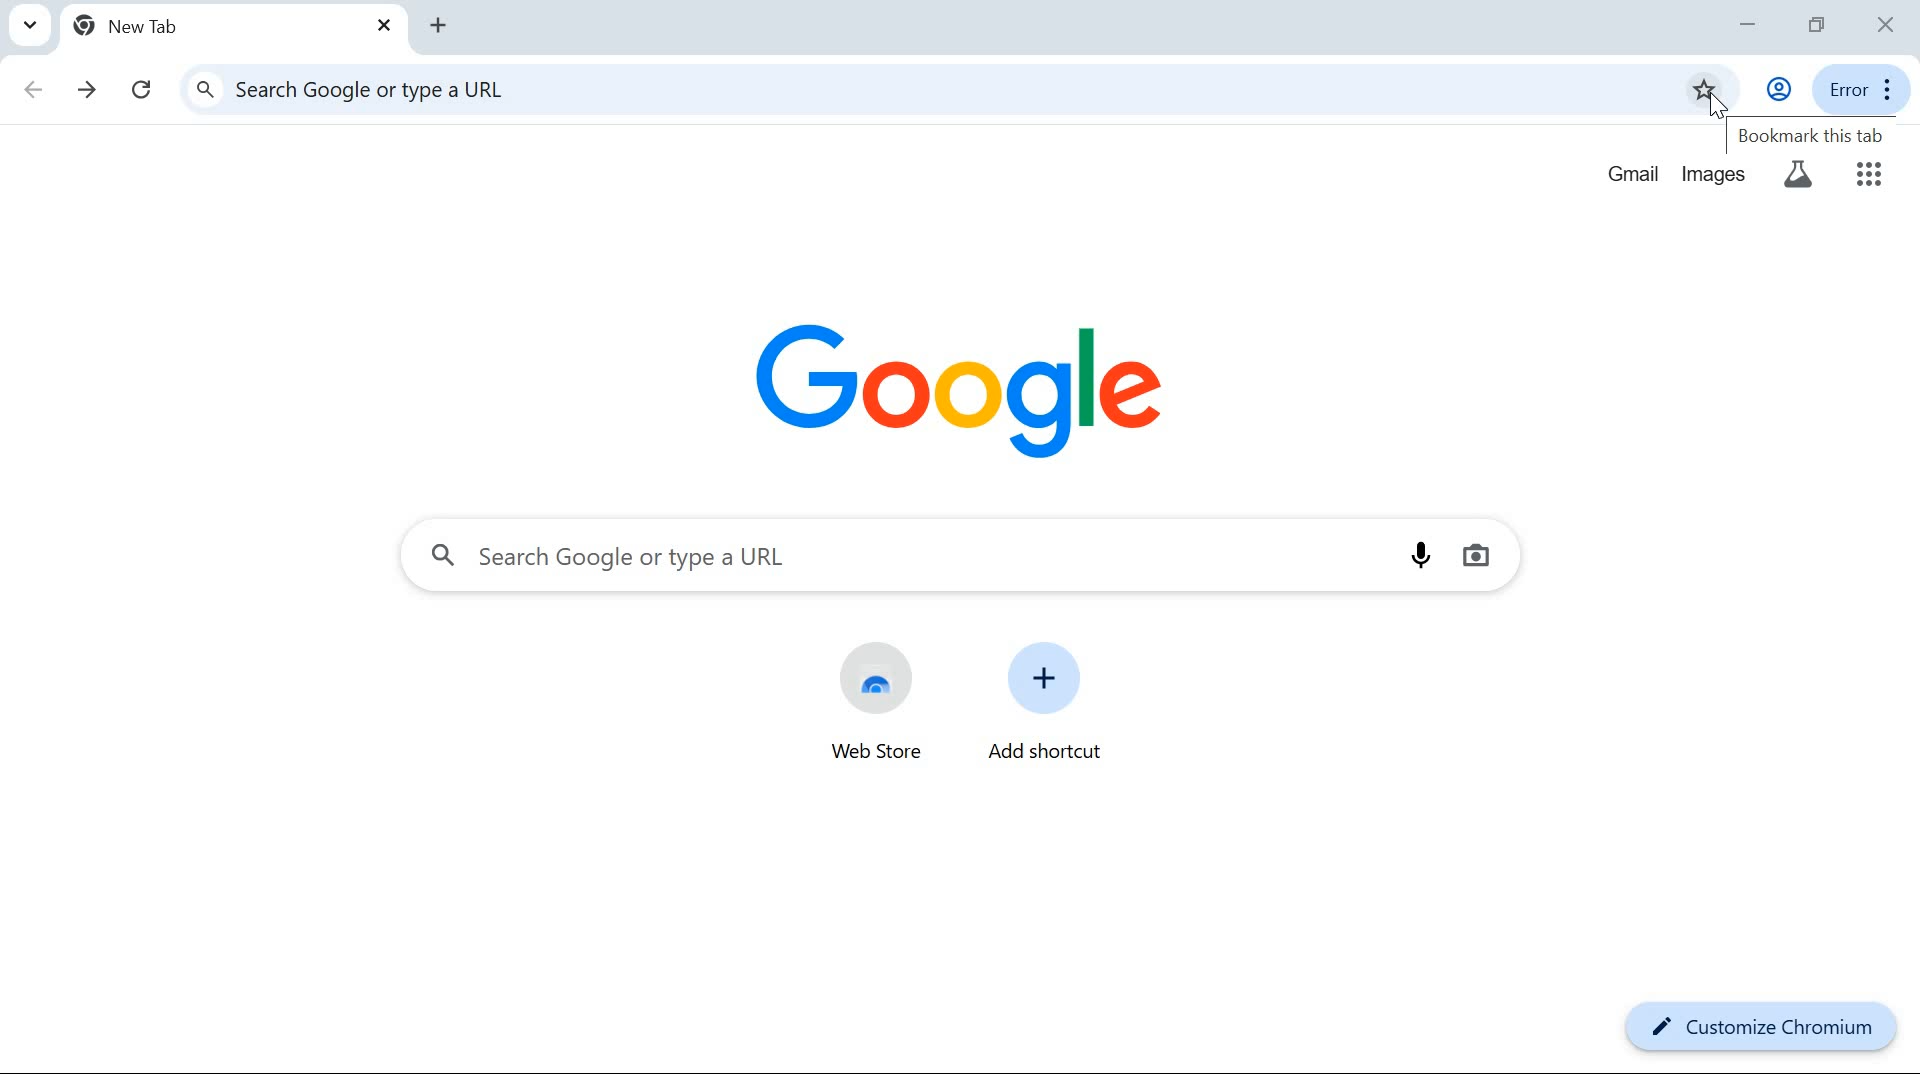 The image size is (1920, 1074). I want to click on image search, so click(1475, 556).